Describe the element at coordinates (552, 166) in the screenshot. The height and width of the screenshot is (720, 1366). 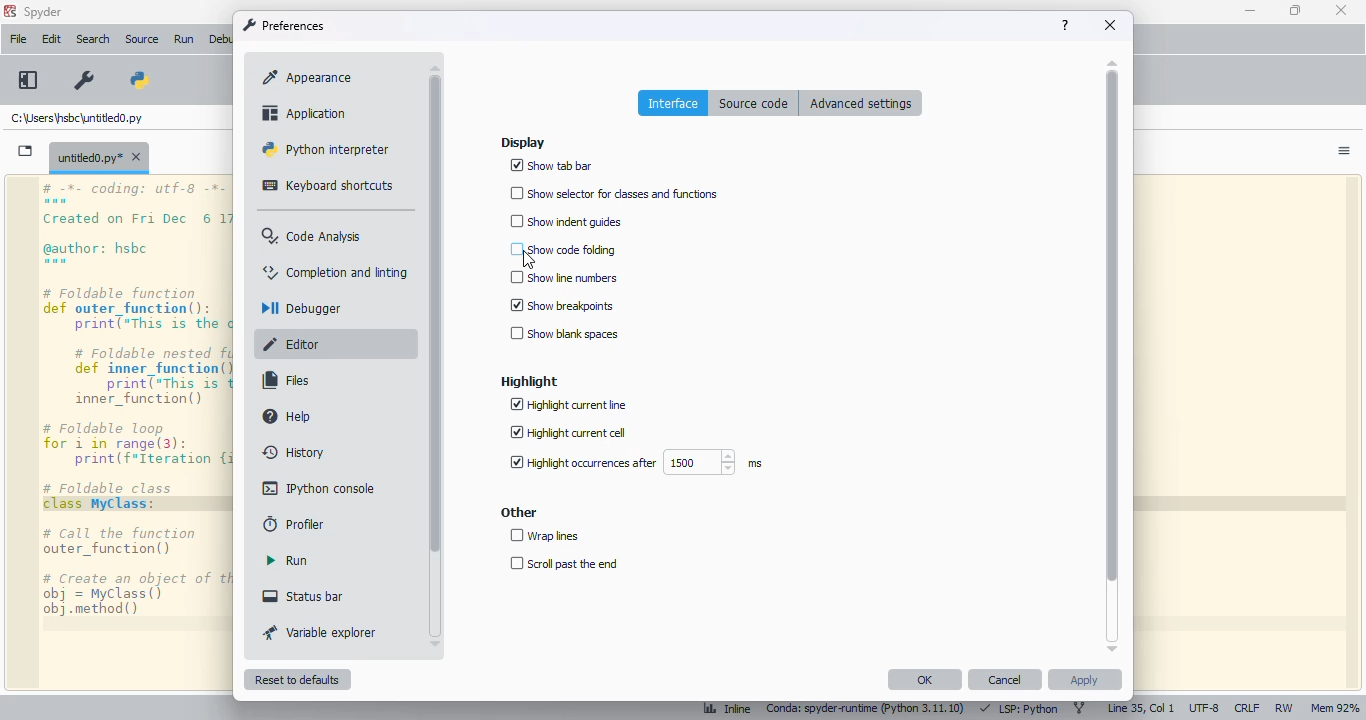
I see `show tab bar` at that location.